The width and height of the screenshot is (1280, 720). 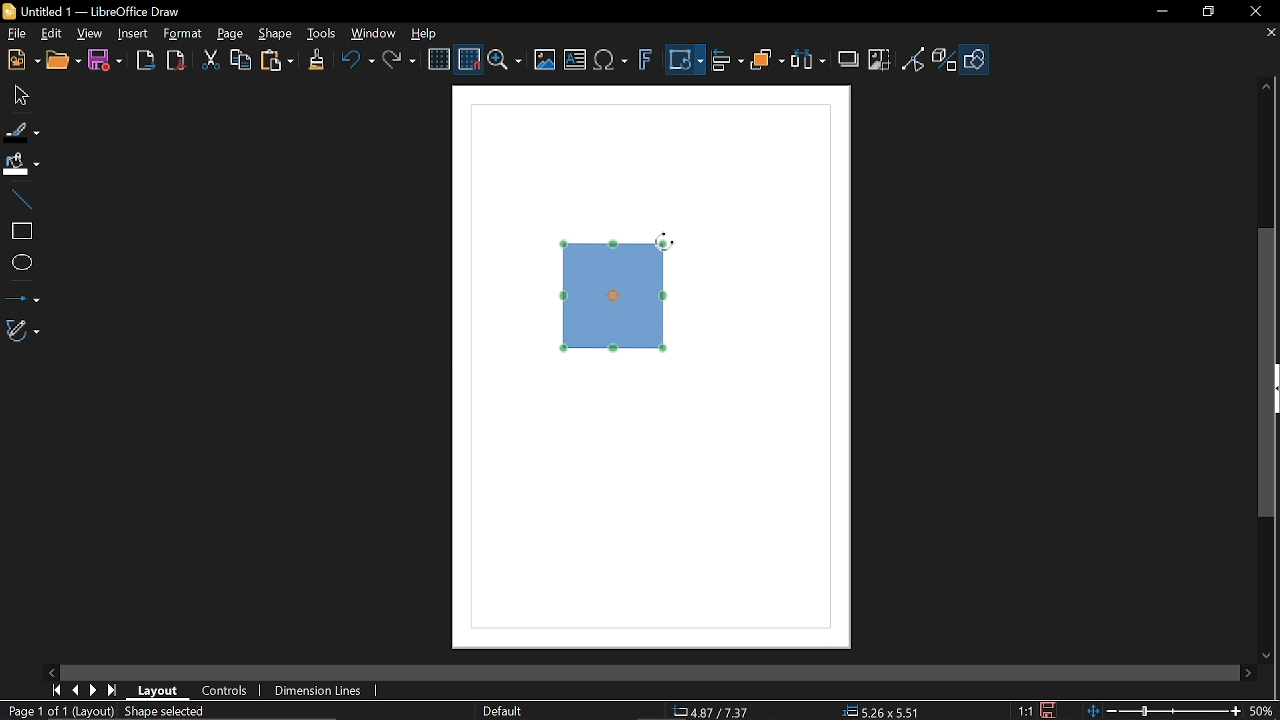 What do you see at coordinates (321, 33) in the screenshot?
I see `Tools` at bounding box center [321, 33].